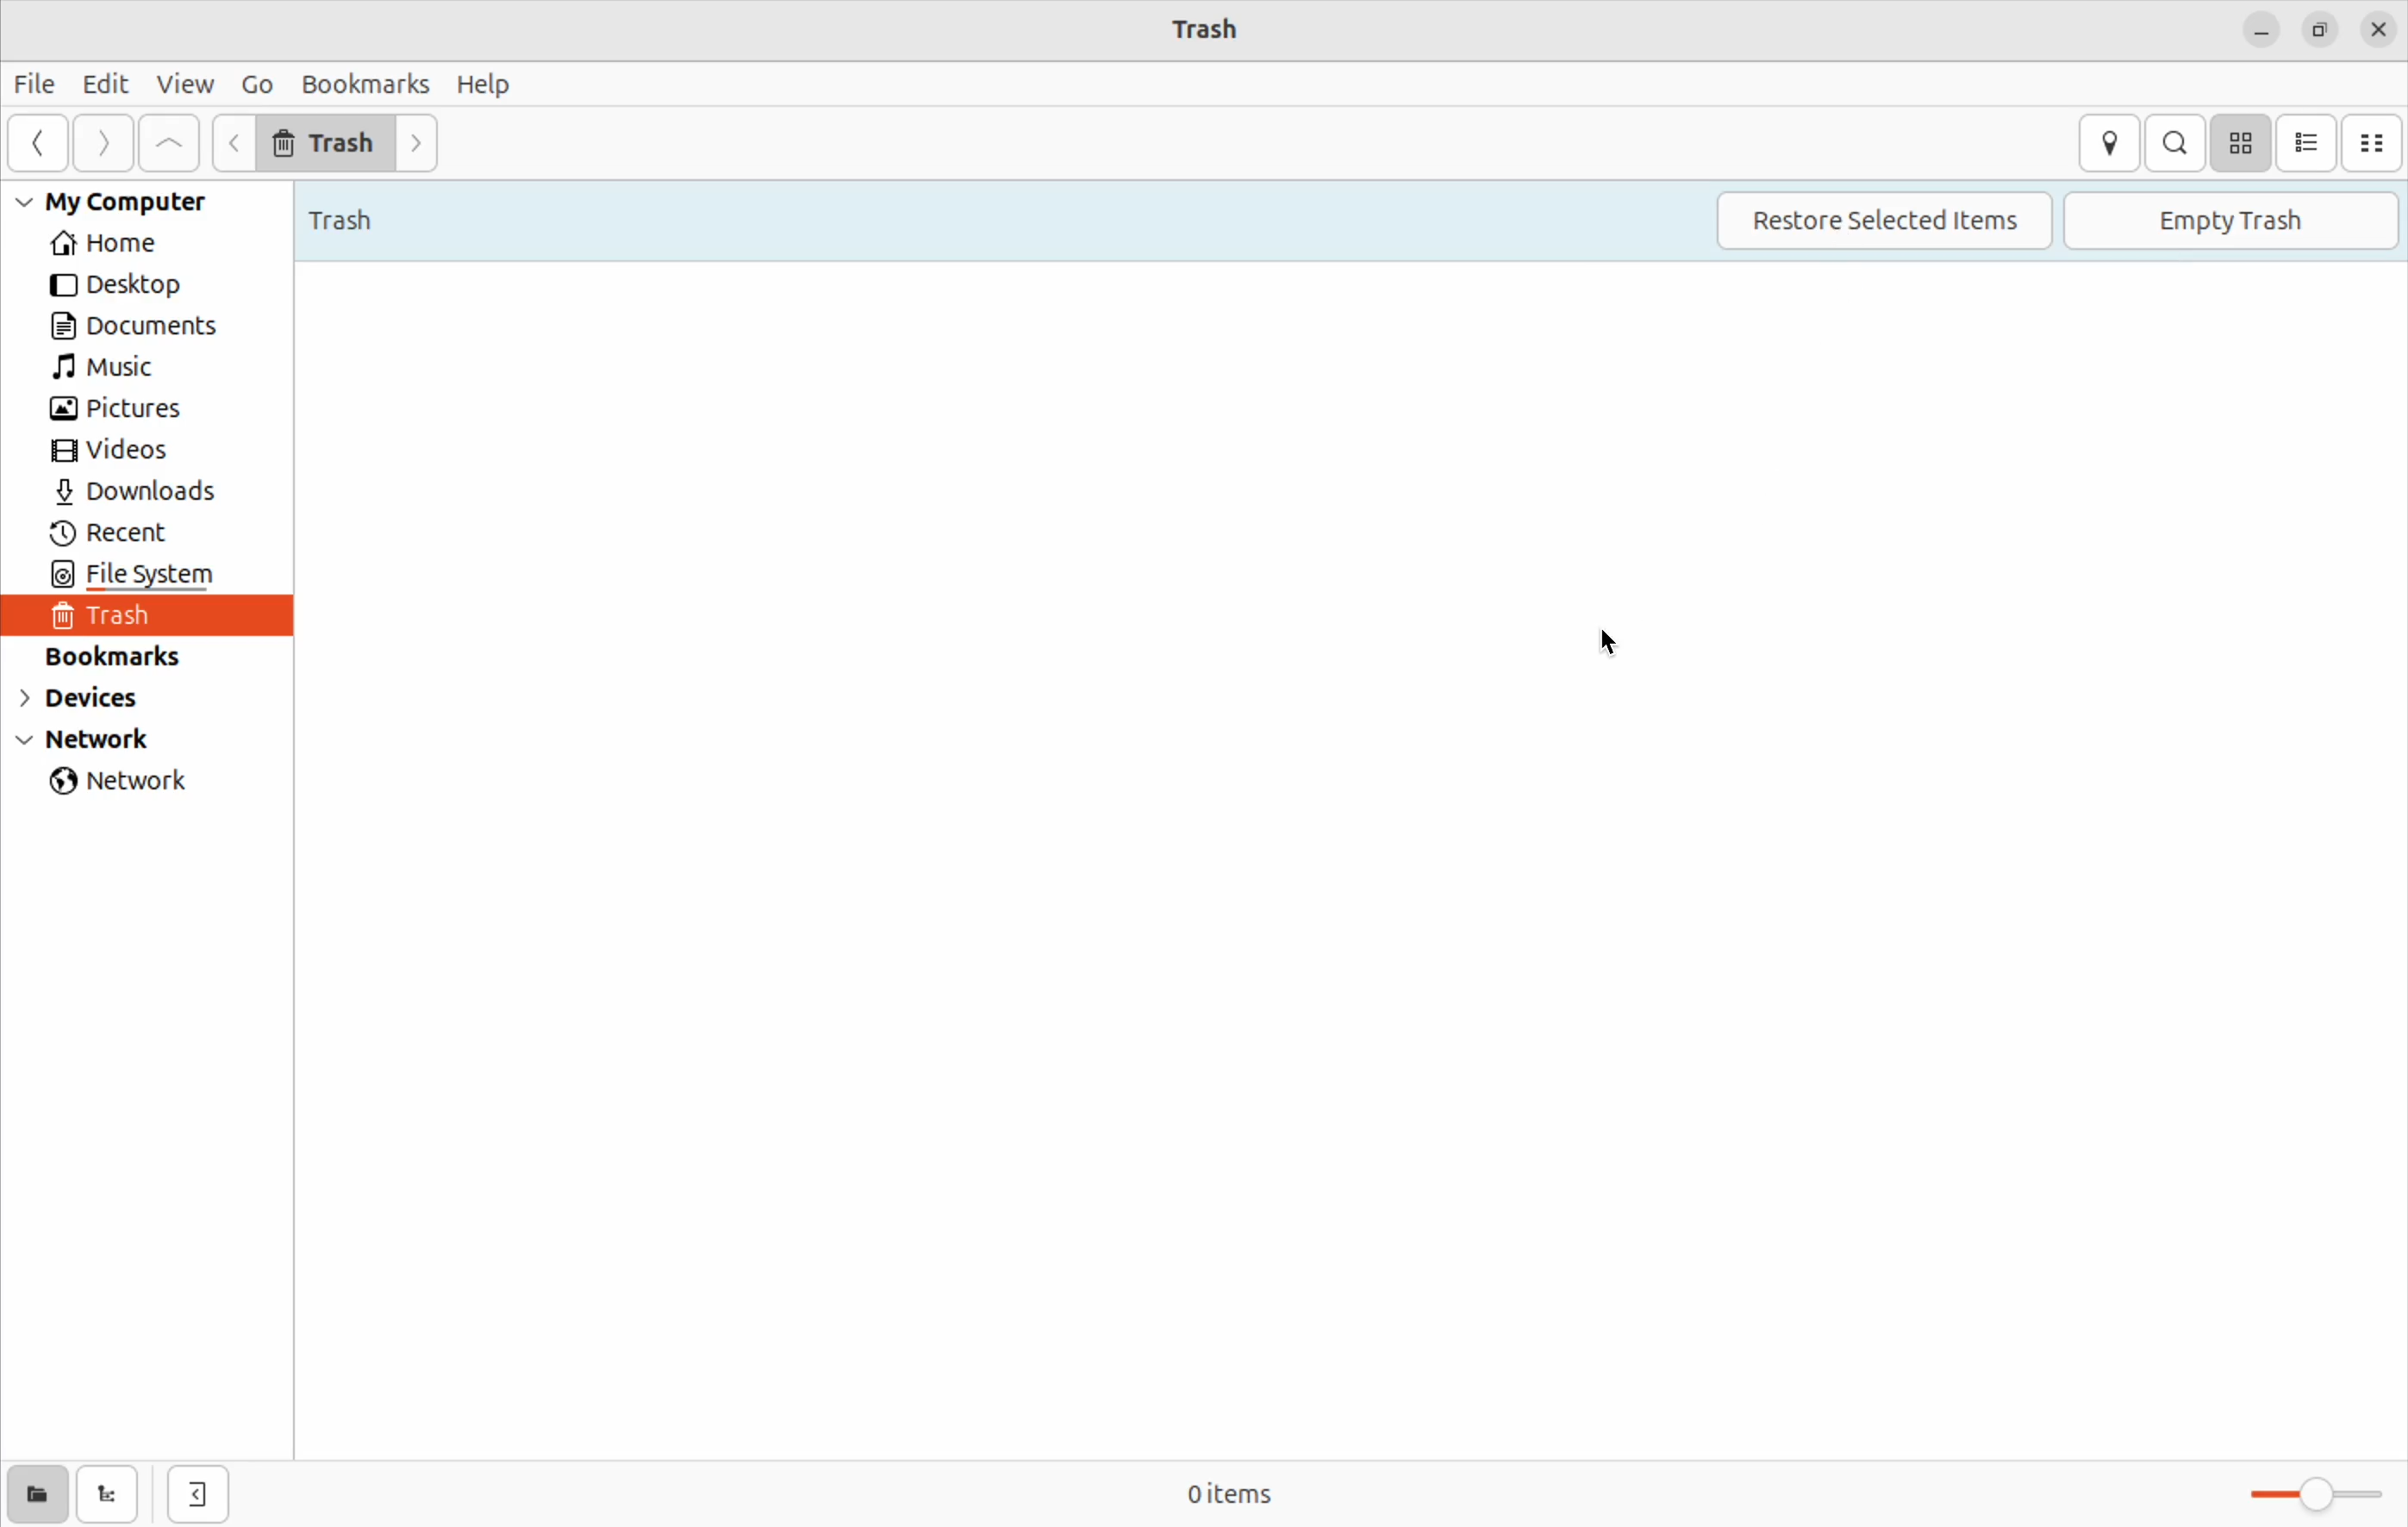 The image size is (2408, 1527). What do you see at coordinates (130, 618) in the screenshot?
I see `trash` at bounding box center [130, 618].